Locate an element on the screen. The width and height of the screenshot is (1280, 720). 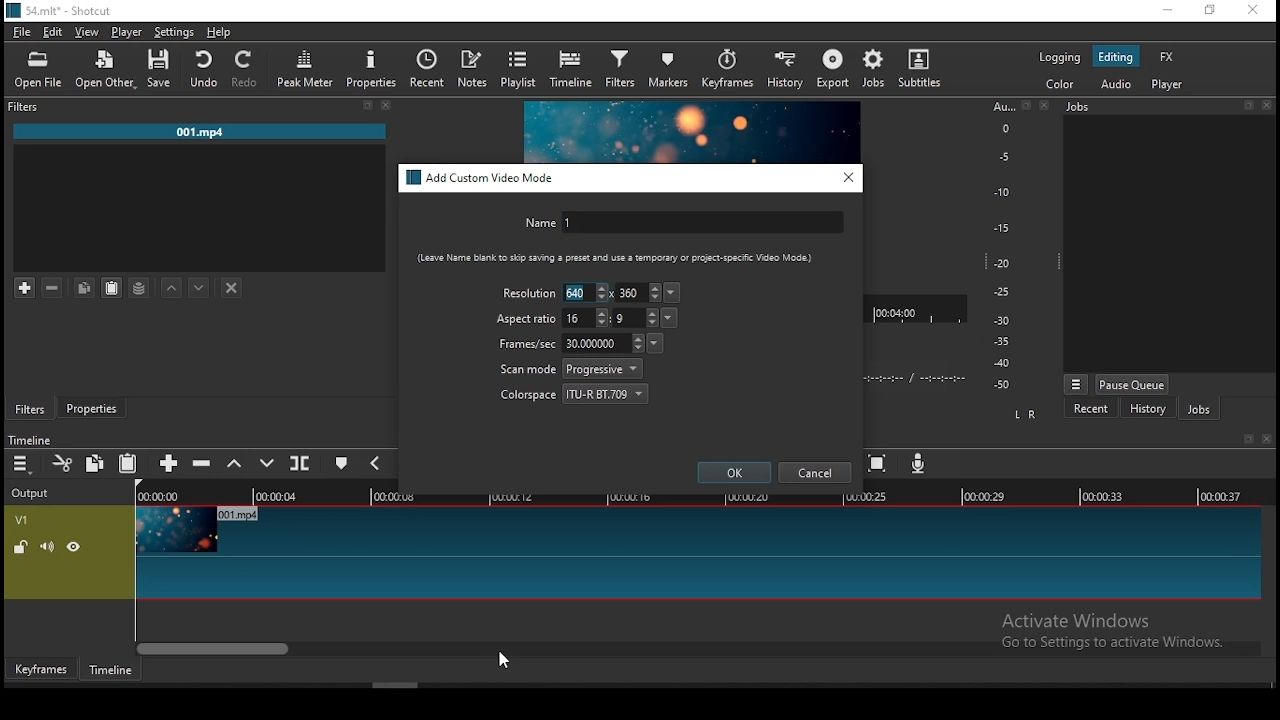
timeline is located at coordinates (29, 440).